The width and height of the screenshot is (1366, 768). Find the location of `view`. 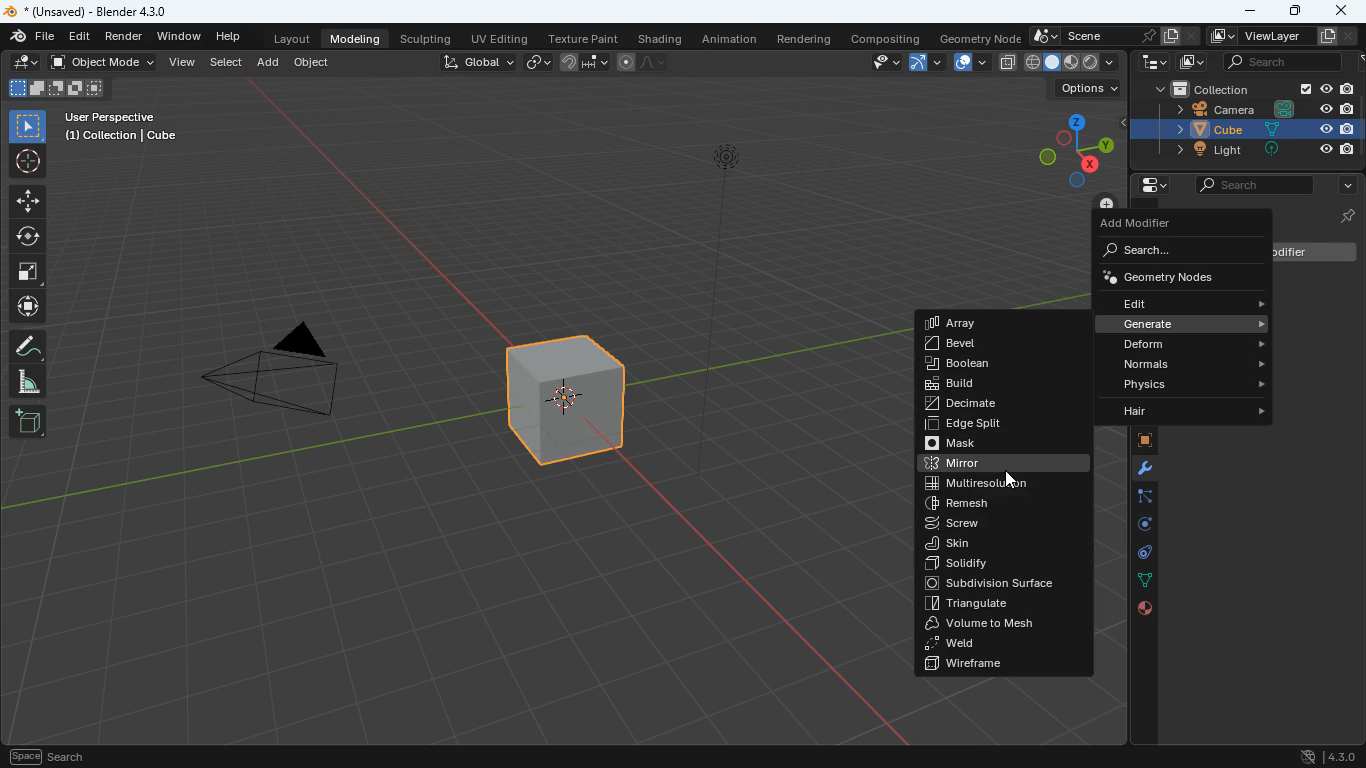

view is located at coordinates (183, 63).